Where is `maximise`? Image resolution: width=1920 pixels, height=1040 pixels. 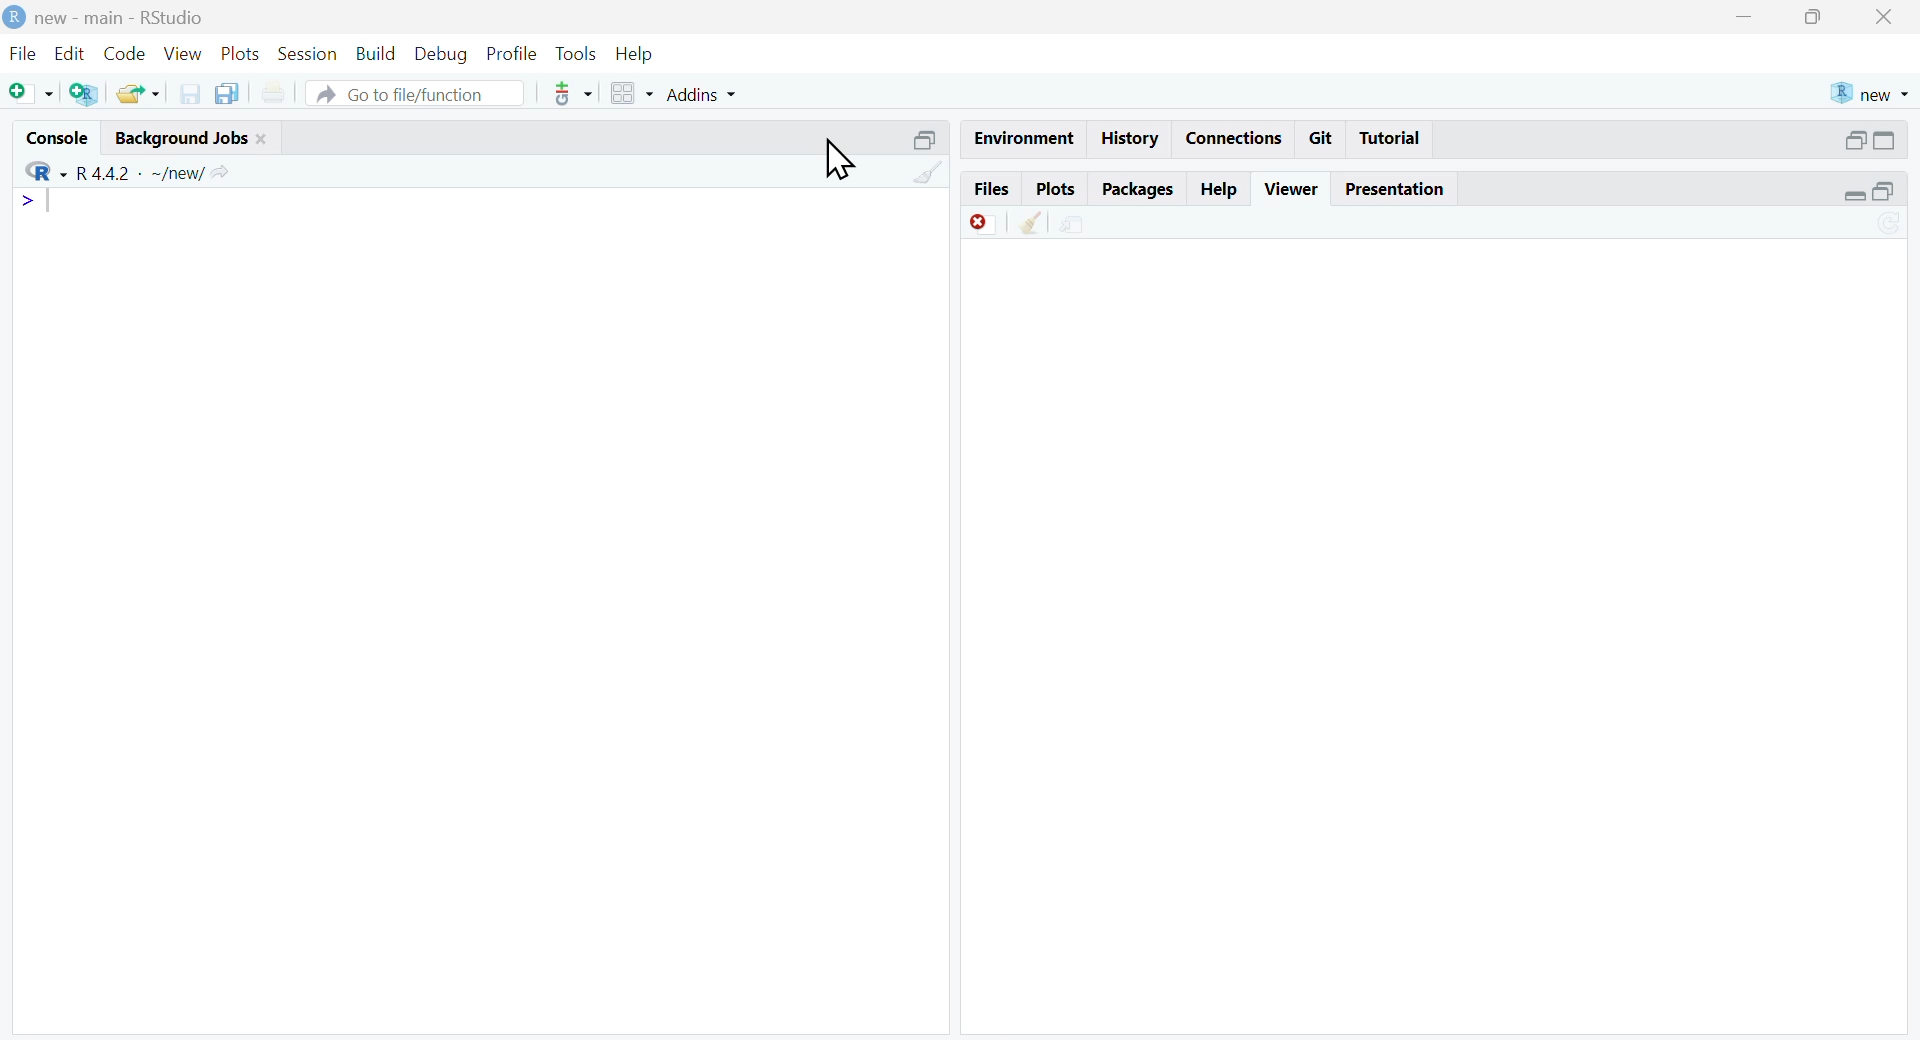 maximise is located at coordinates (1814, 17).